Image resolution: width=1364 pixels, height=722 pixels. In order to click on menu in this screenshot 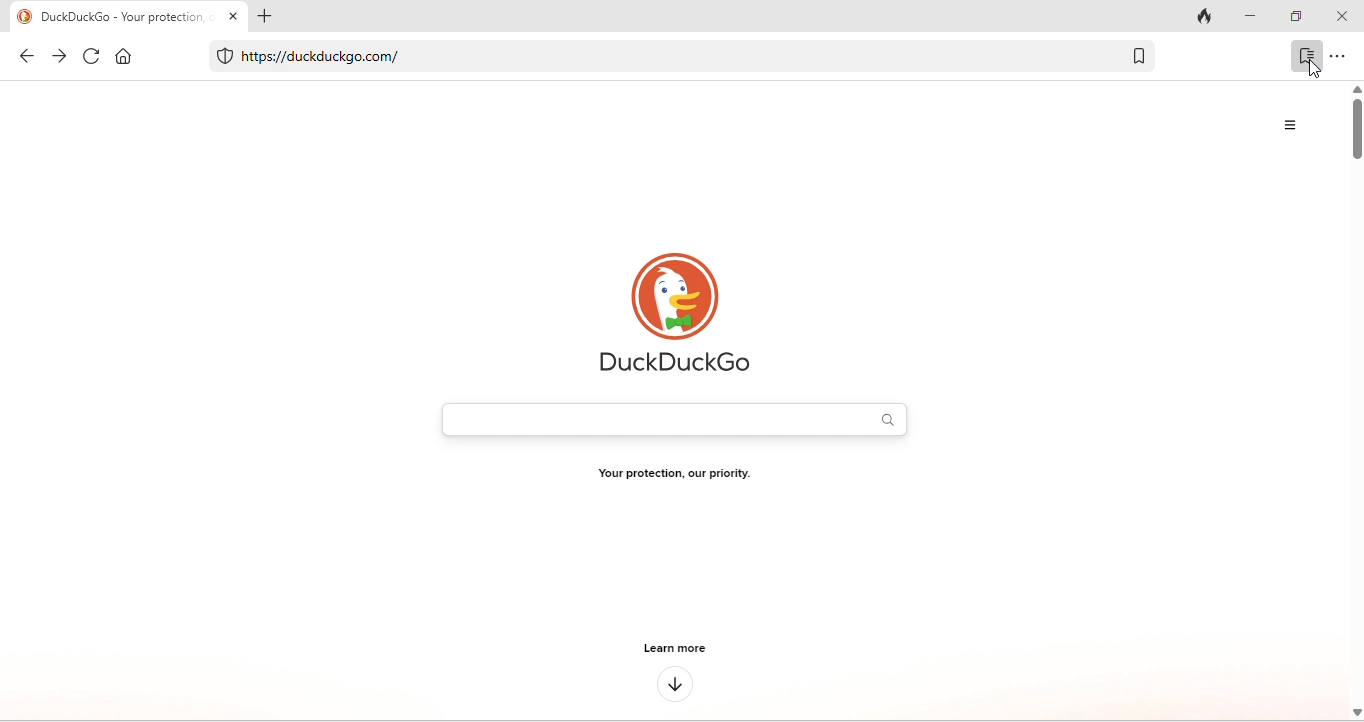, I will do `click(1292, 126)`.